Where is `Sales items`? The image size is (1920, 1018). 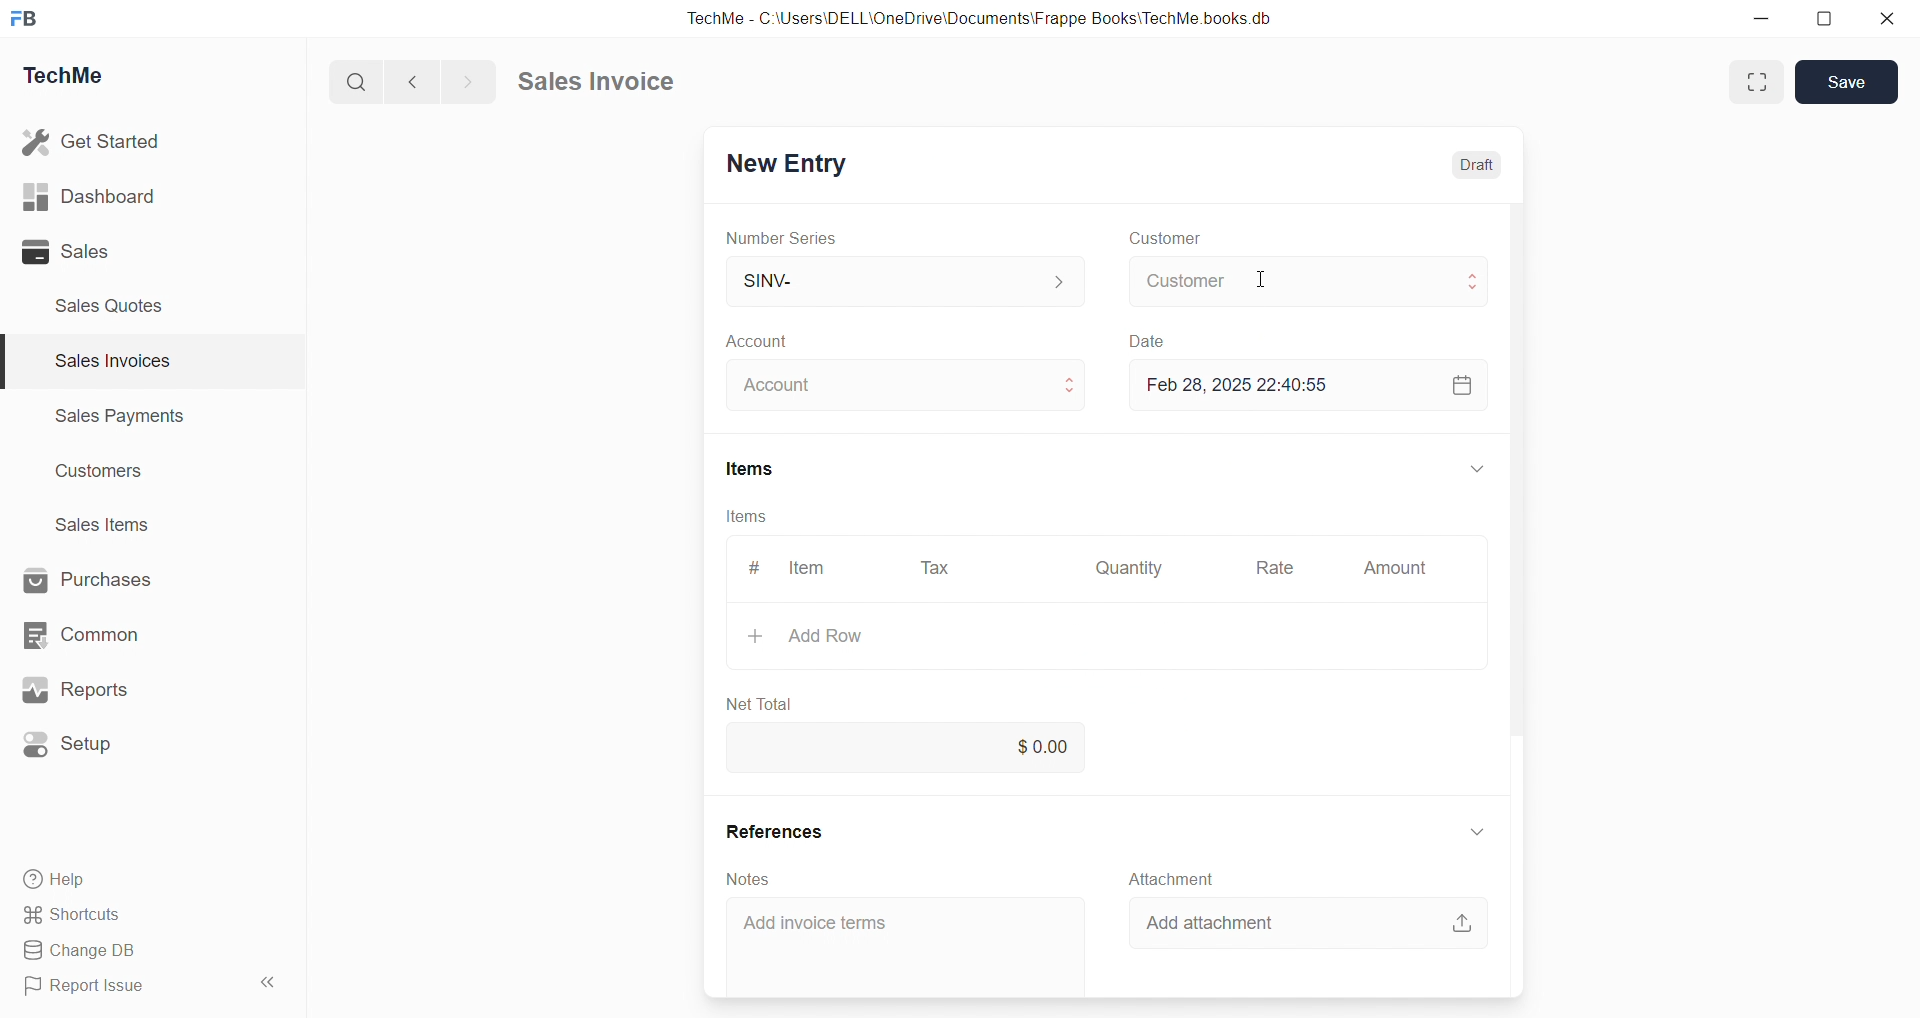
Sales items is located at coordinates (104, 524).